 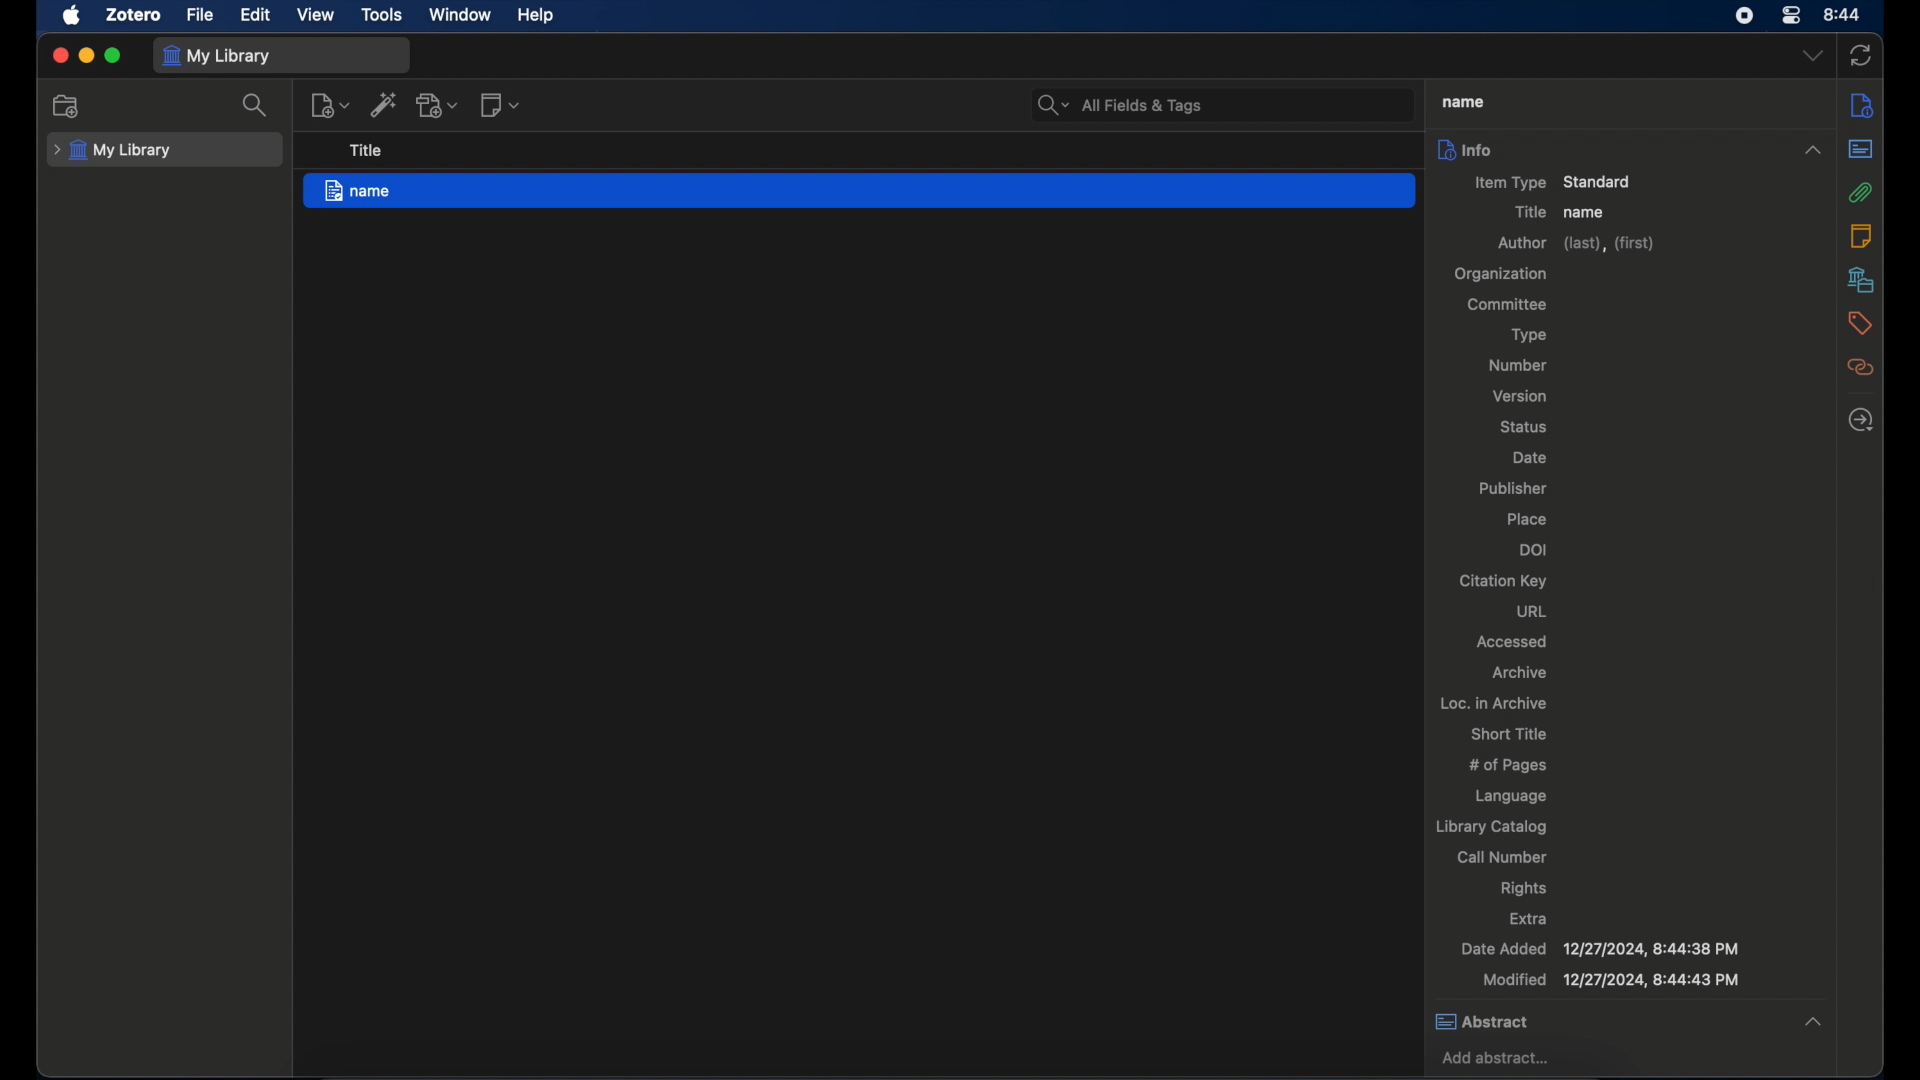 What do you see at coordinates (367, 151) in the screenshot?
I see `title` at bounding box center [367, 151].